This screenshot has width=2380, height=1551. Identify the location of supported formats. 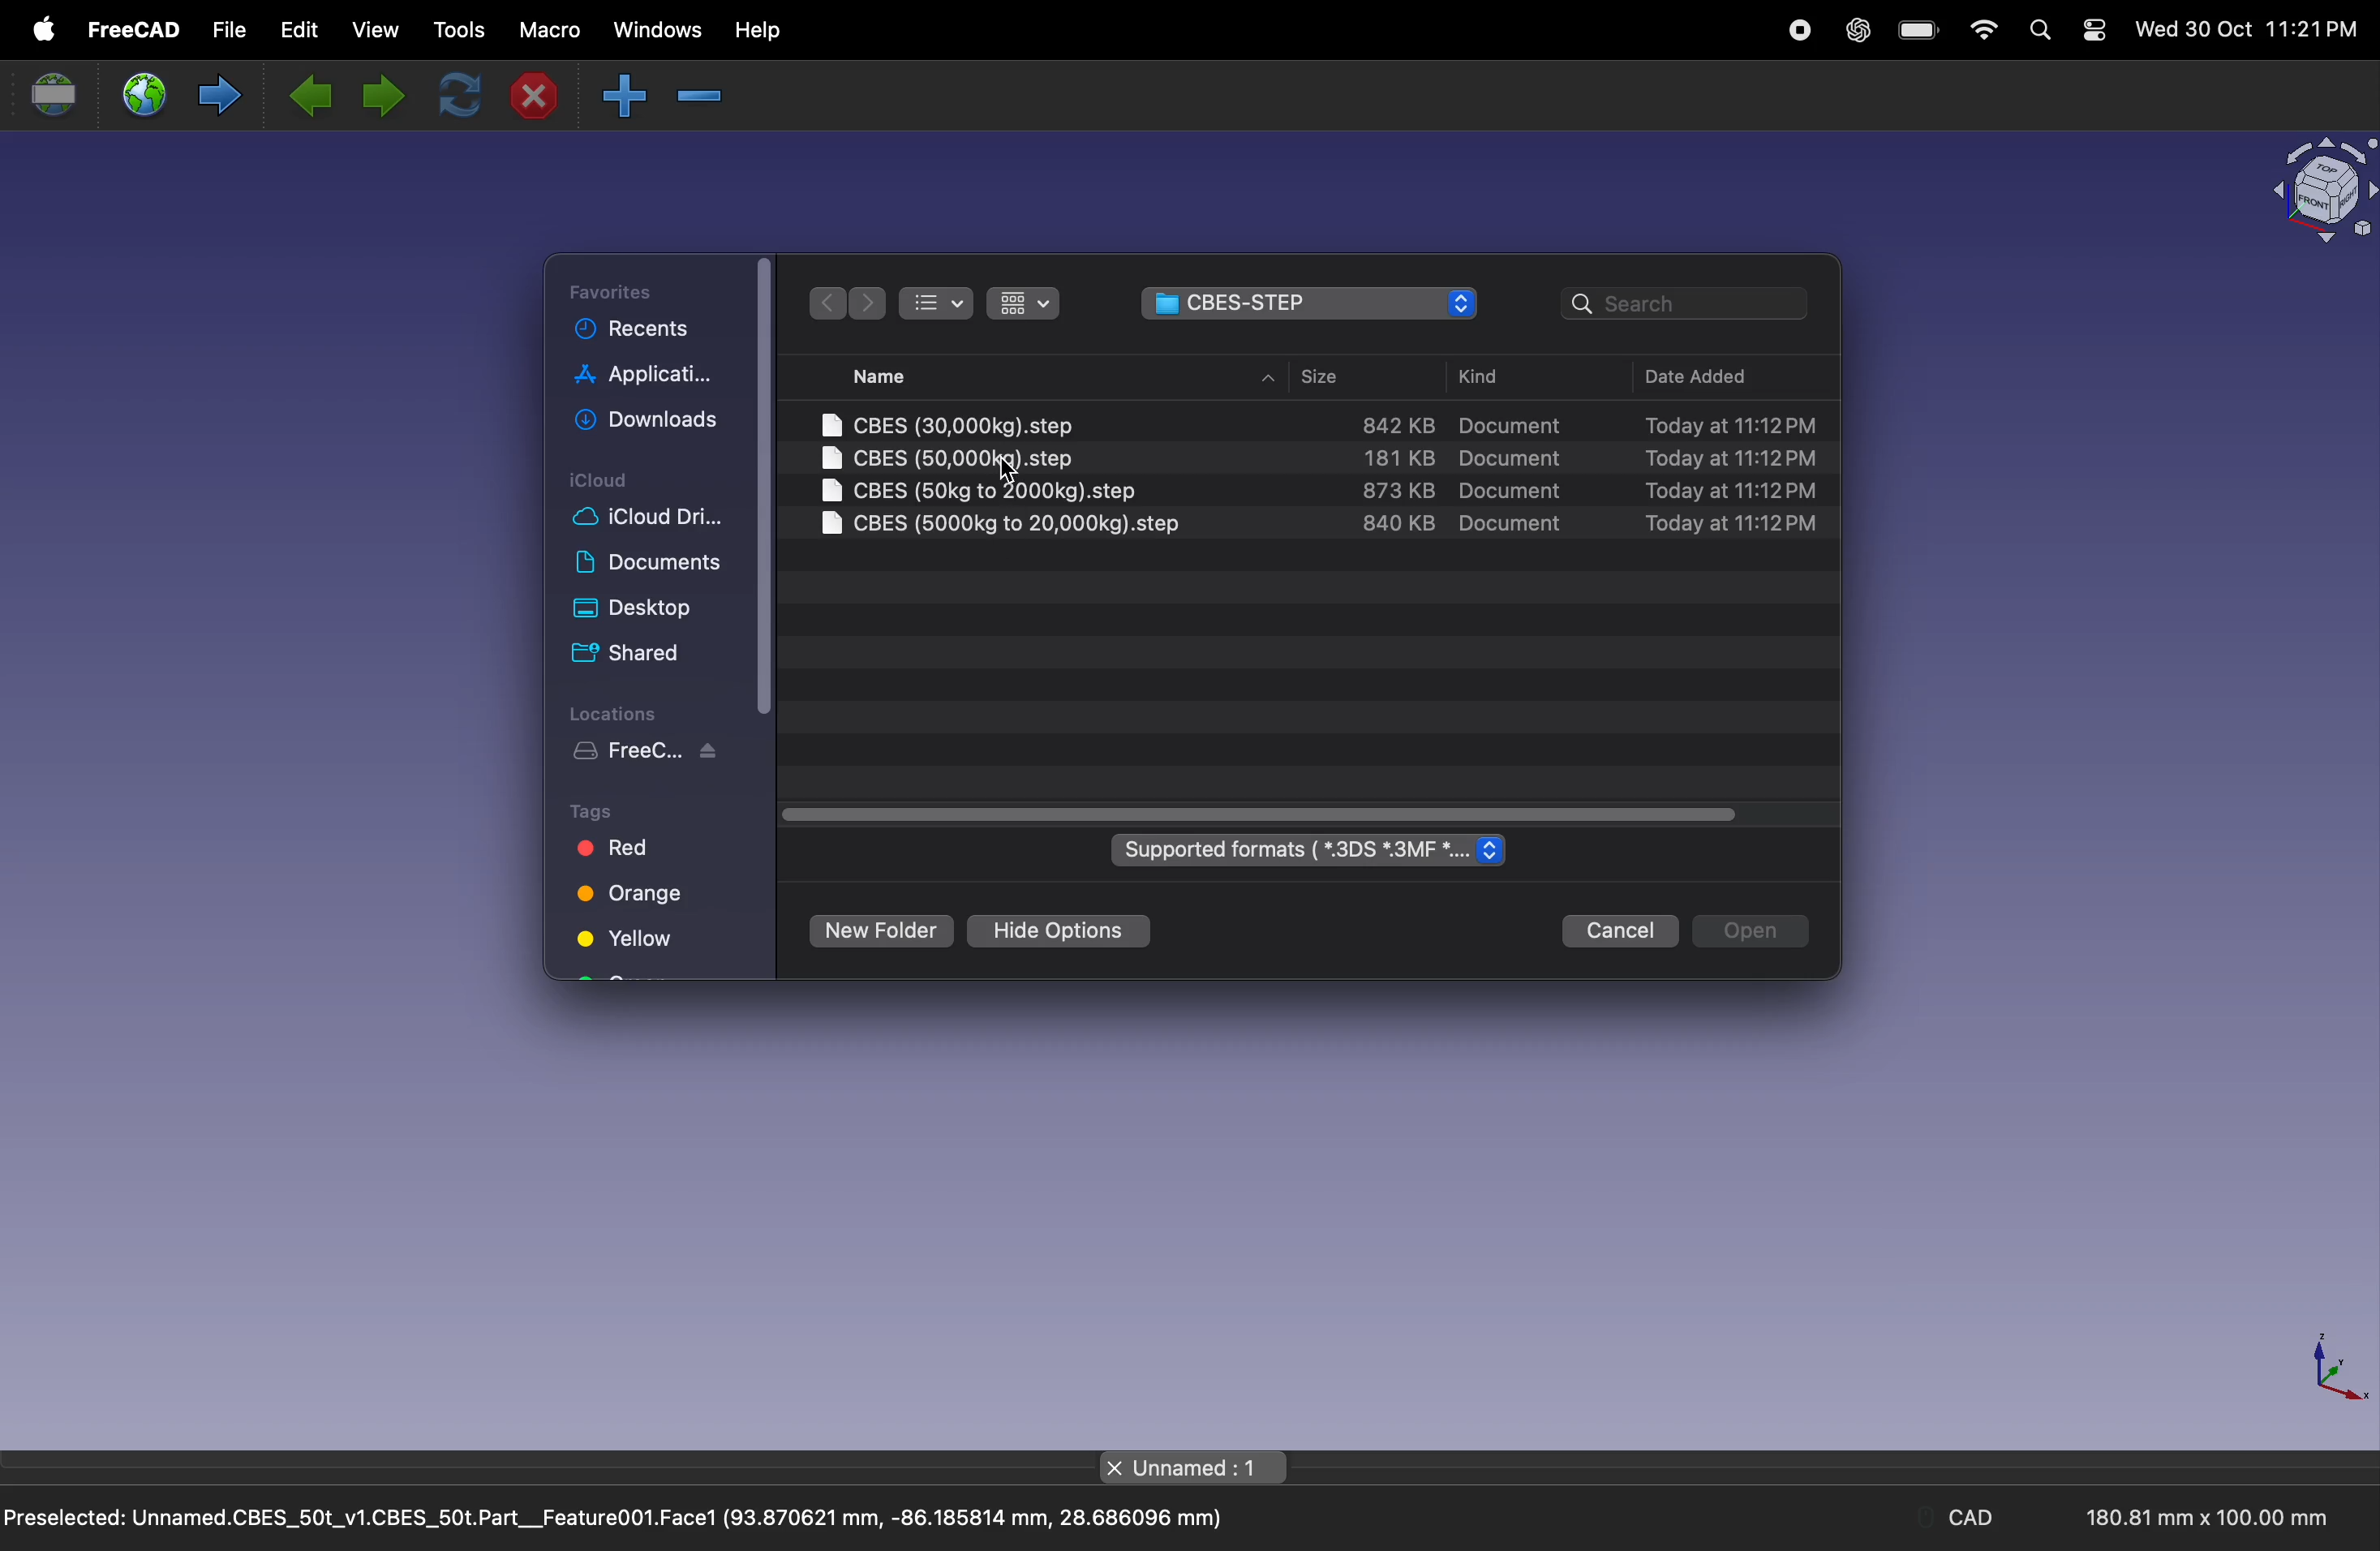
(1312, 854).